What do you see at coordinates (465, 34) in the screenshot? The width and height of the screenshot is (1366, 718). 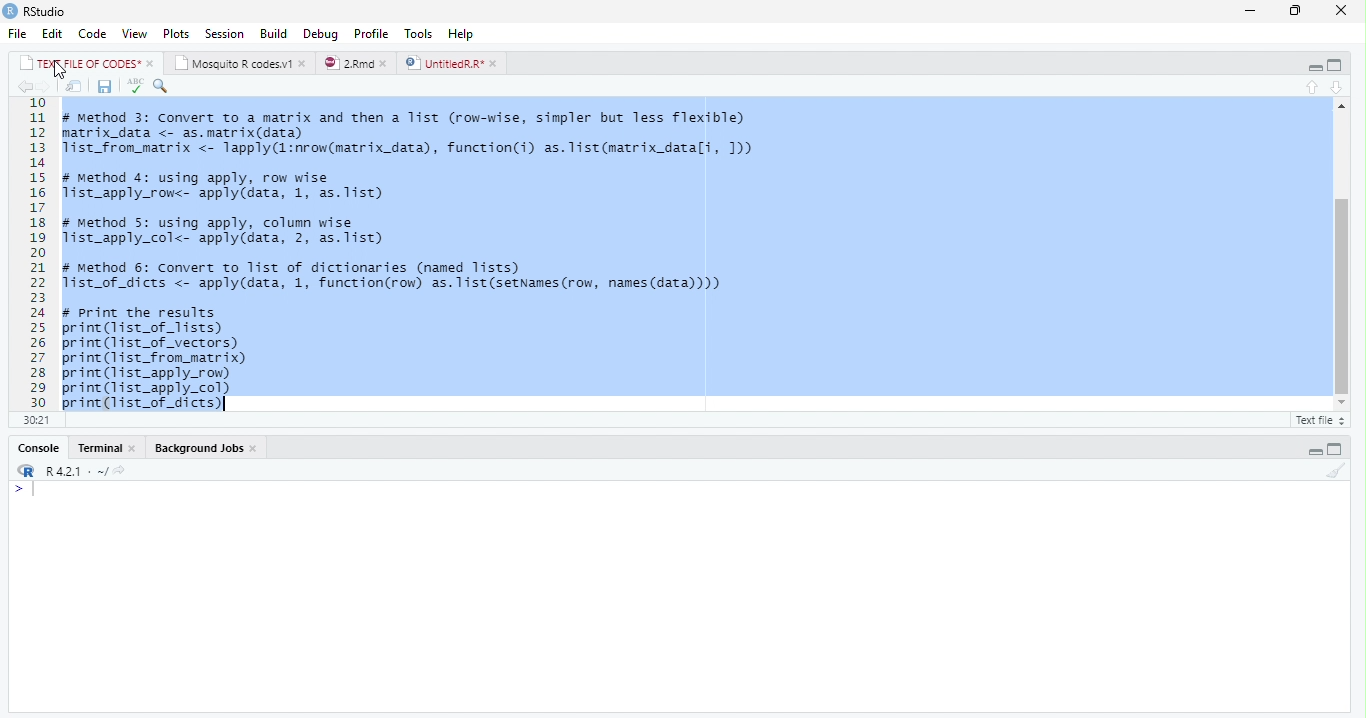 I see `Help` at bounding box center [465, 34].